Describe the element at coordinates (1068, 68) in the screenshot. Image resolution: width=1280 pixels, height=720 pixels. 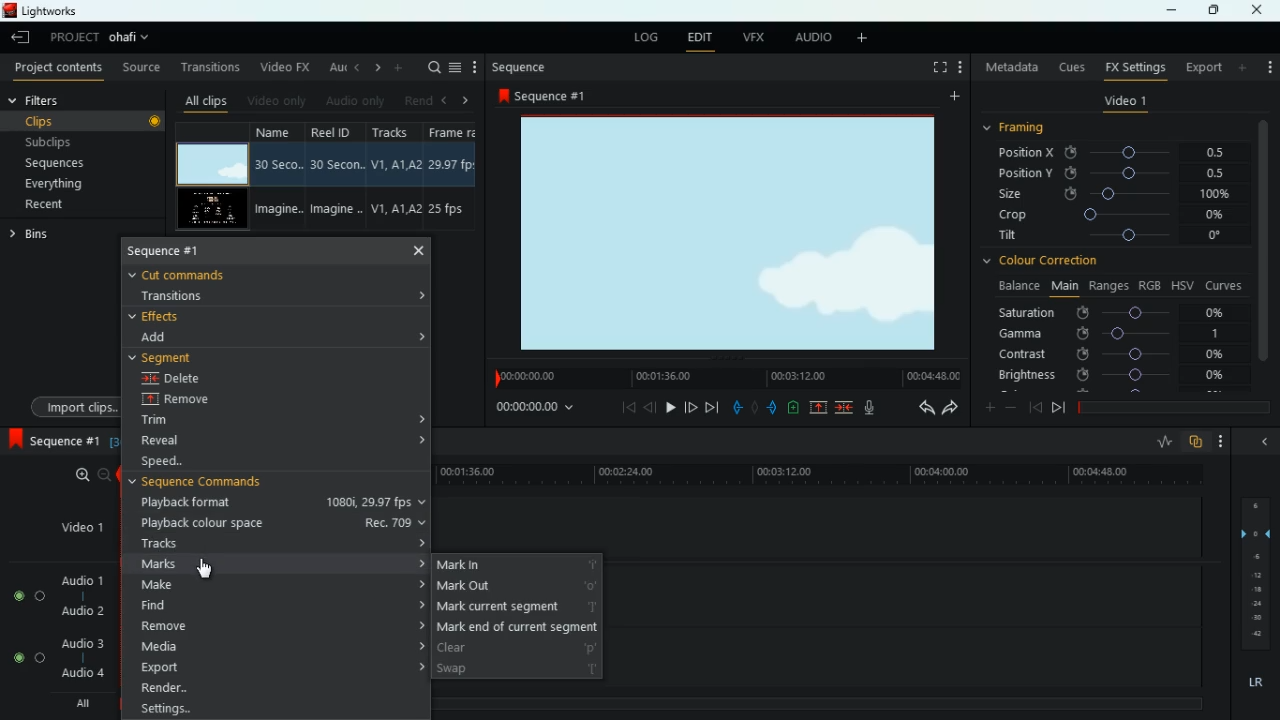
I see `cues` at that location.